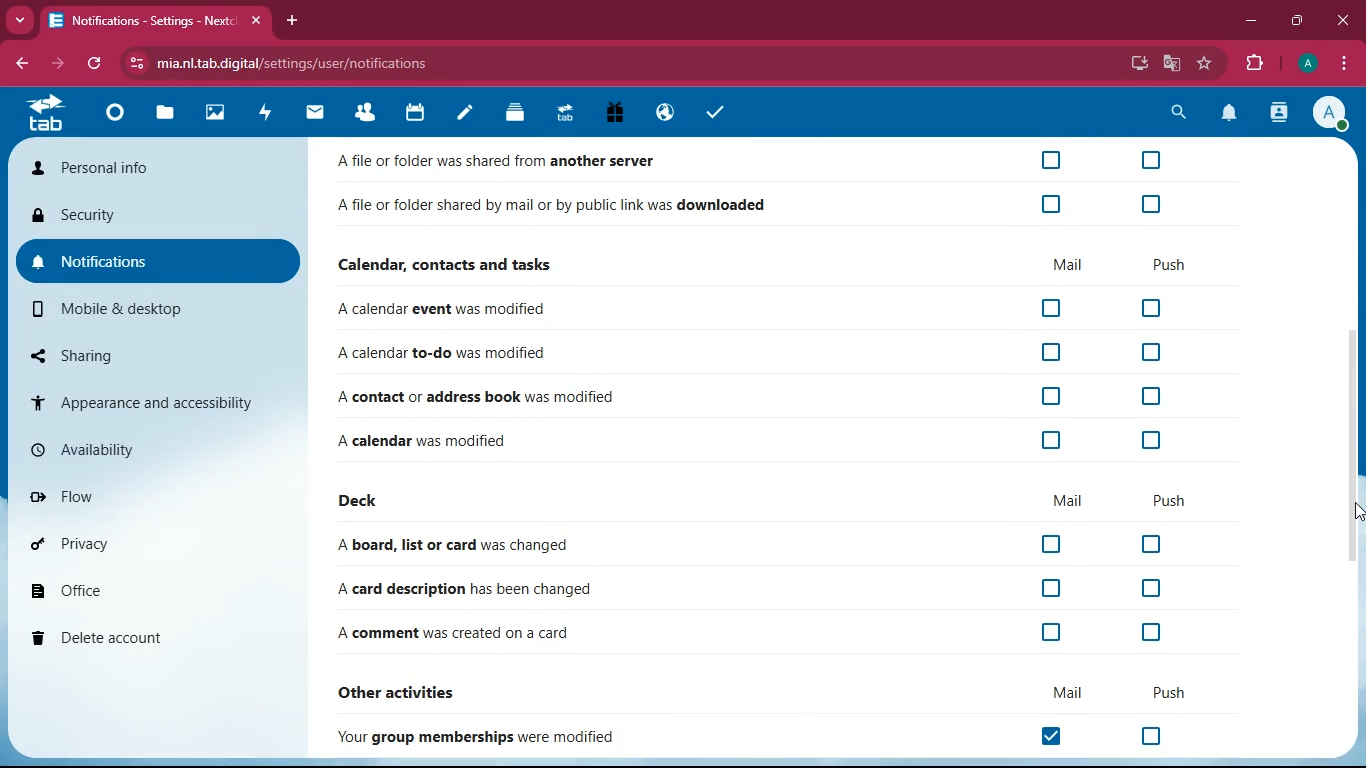 Image resolution: width=1366 pixels, height=768 pixels. I want to click on A calendar to-do was modified, so click(445, 354).